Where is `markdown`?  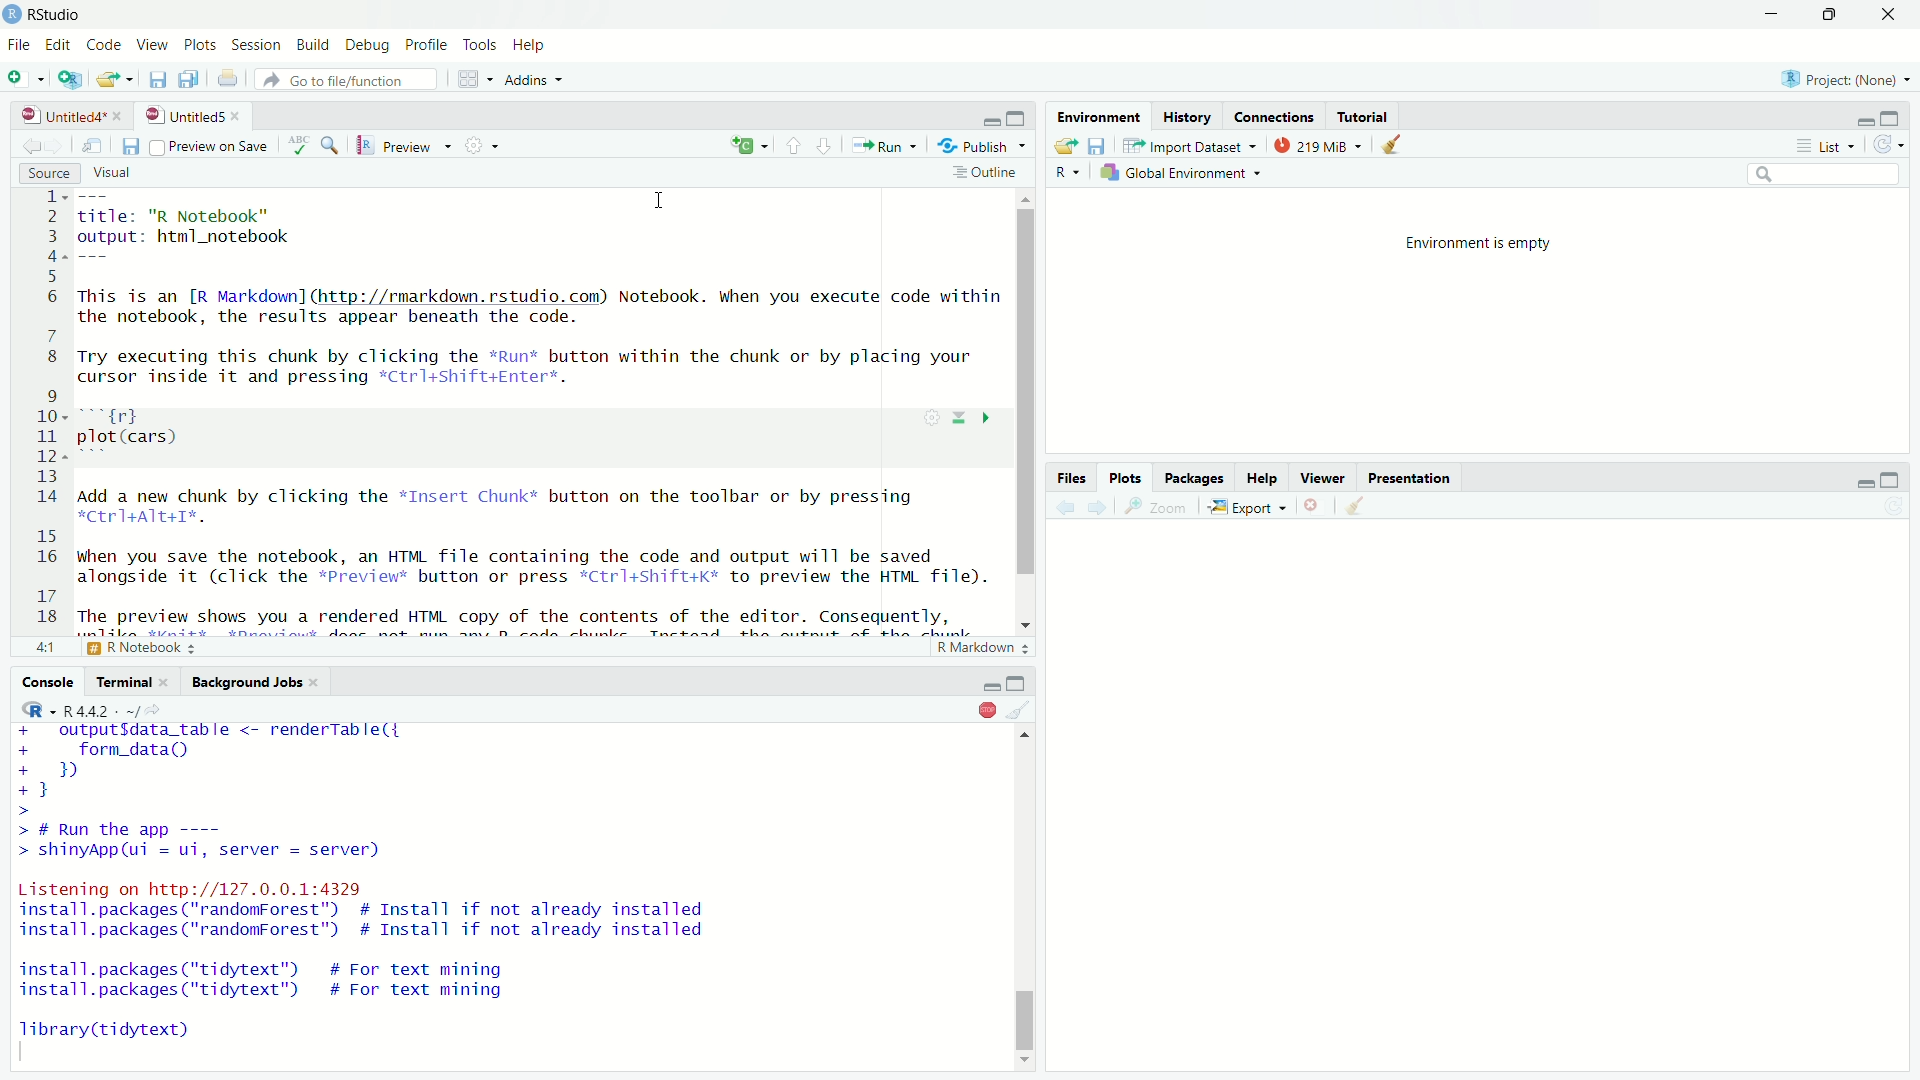 markdown is located at coordinates (976, 648).